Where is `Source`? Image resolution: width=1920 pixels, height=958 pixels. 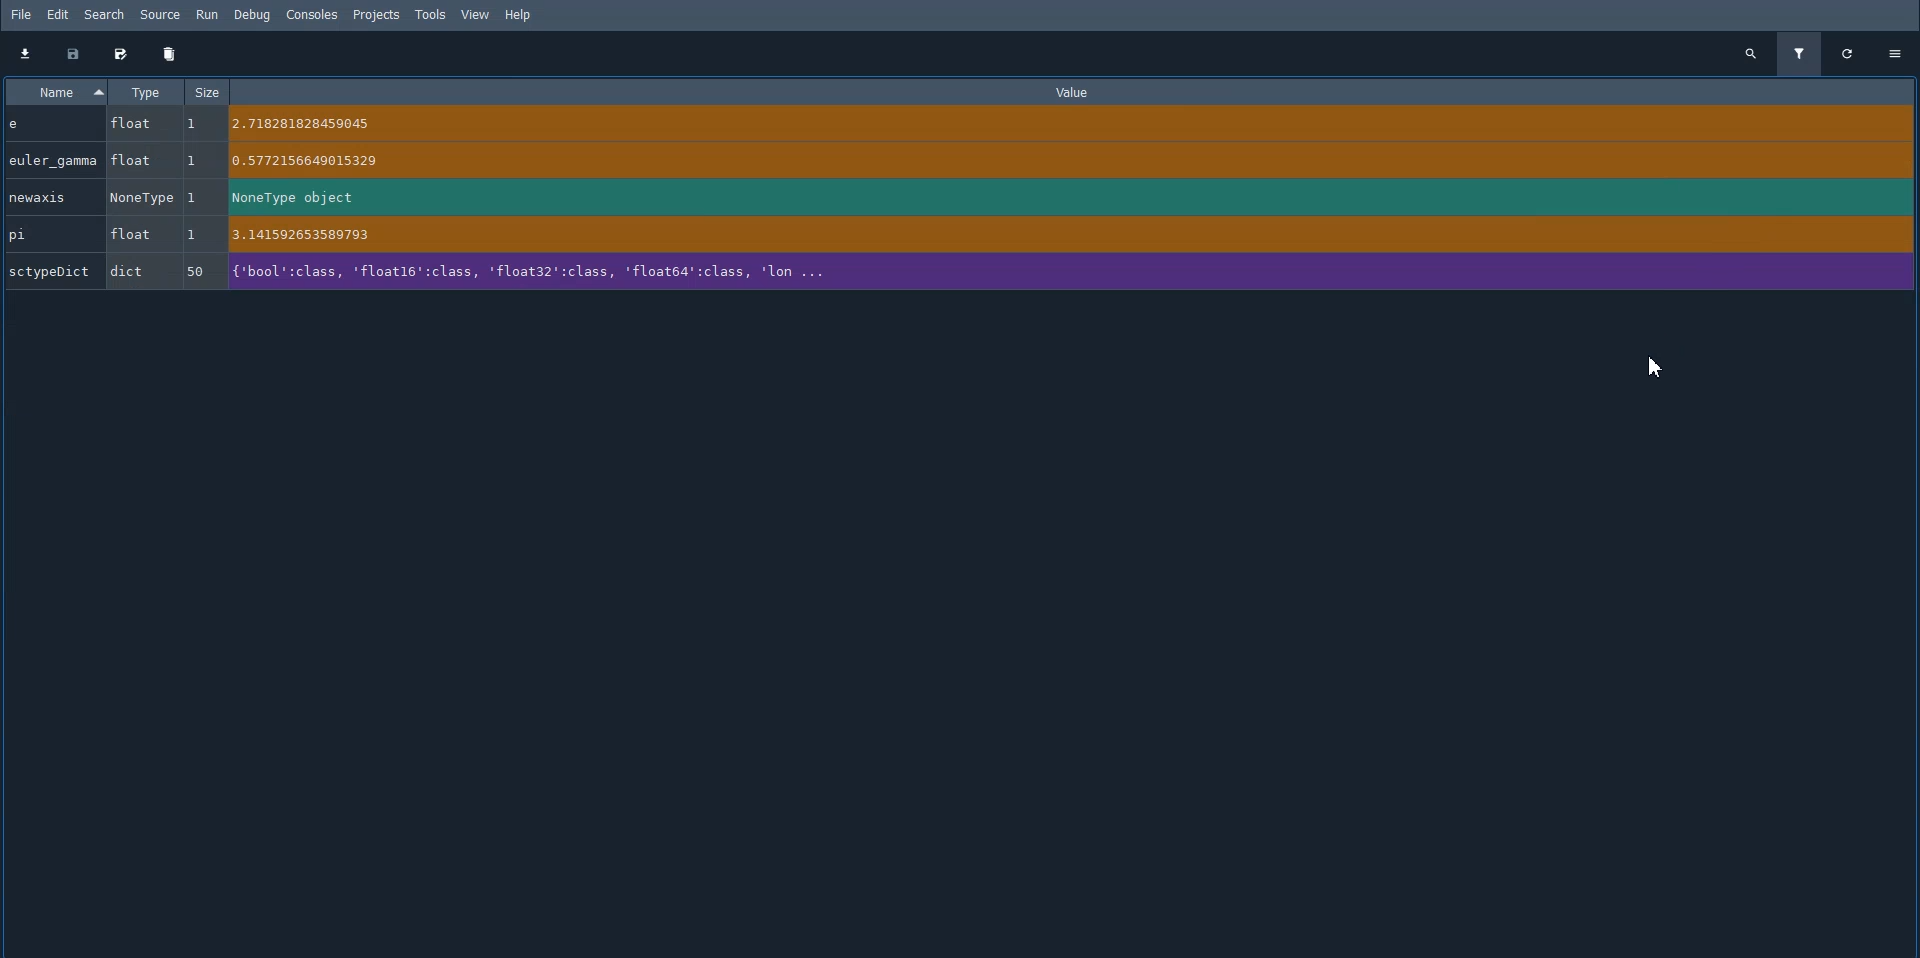
Source is located at coordinates (162, 15).